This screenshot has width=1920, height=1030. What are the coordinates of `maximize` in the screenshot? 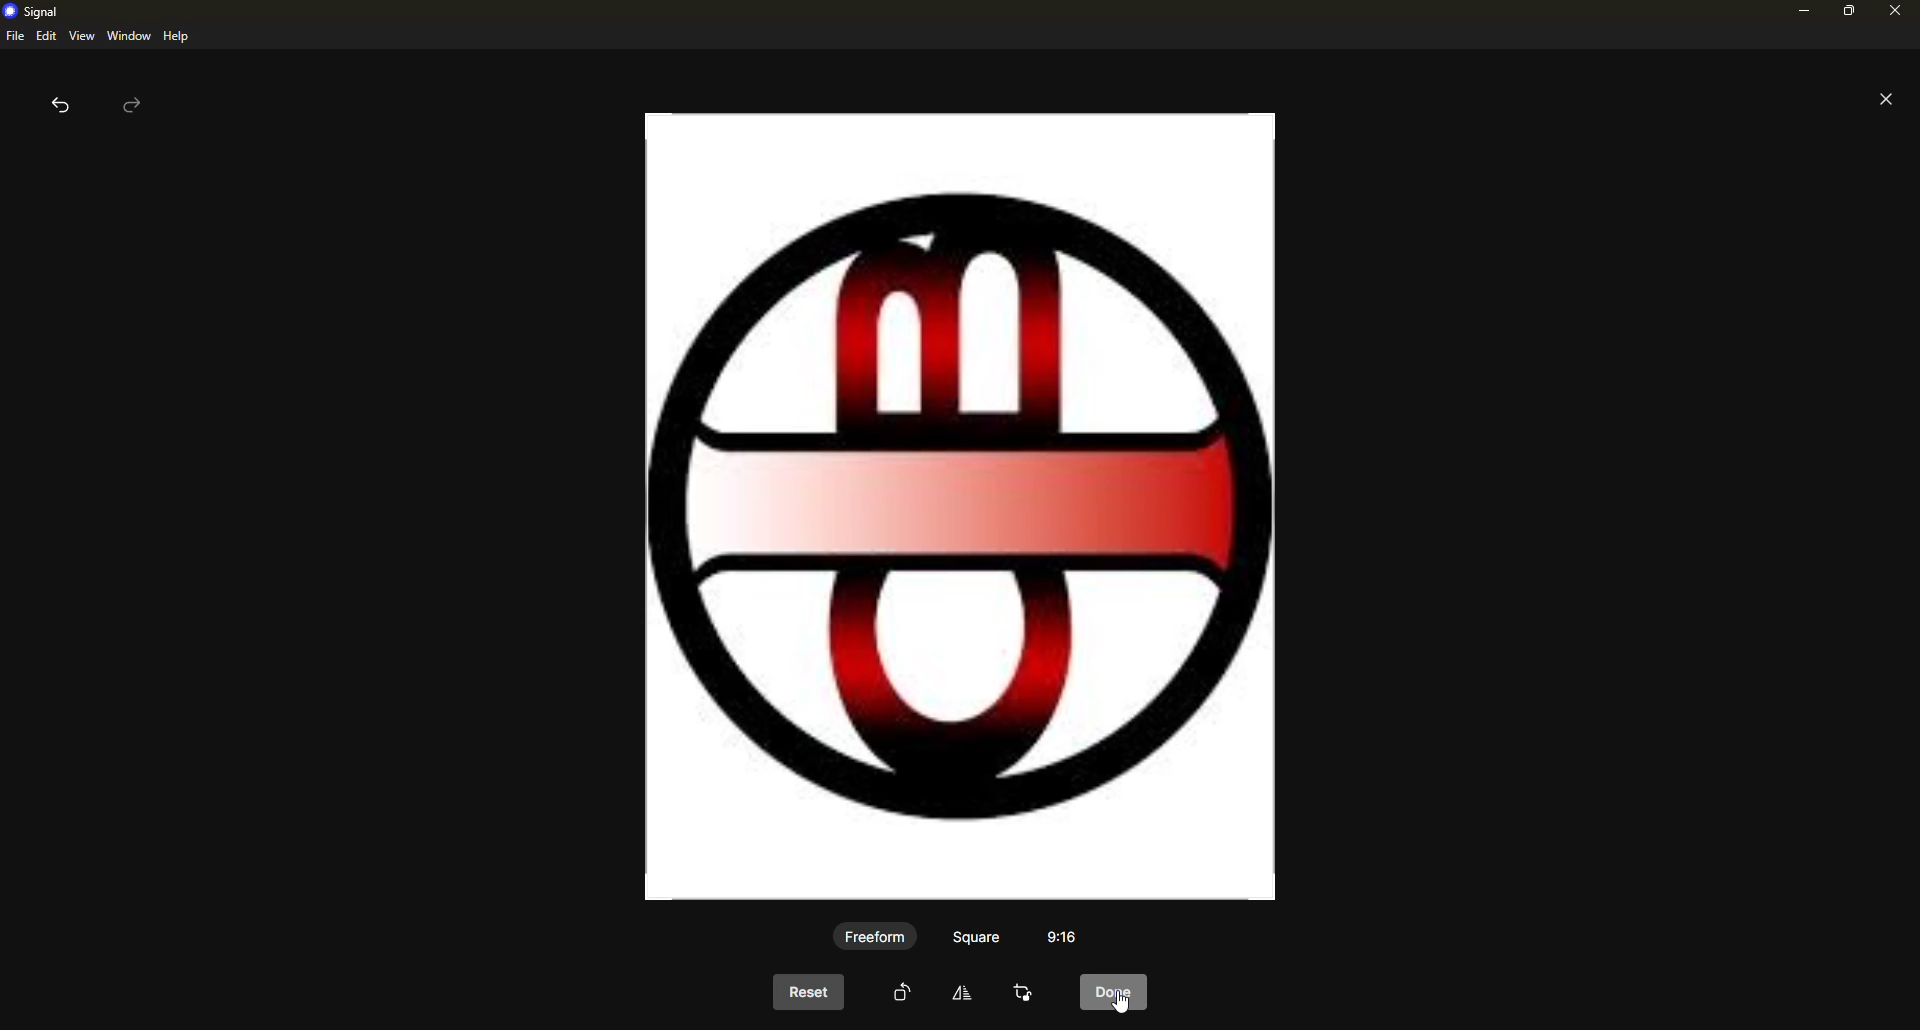 It's located at (1844, 10).